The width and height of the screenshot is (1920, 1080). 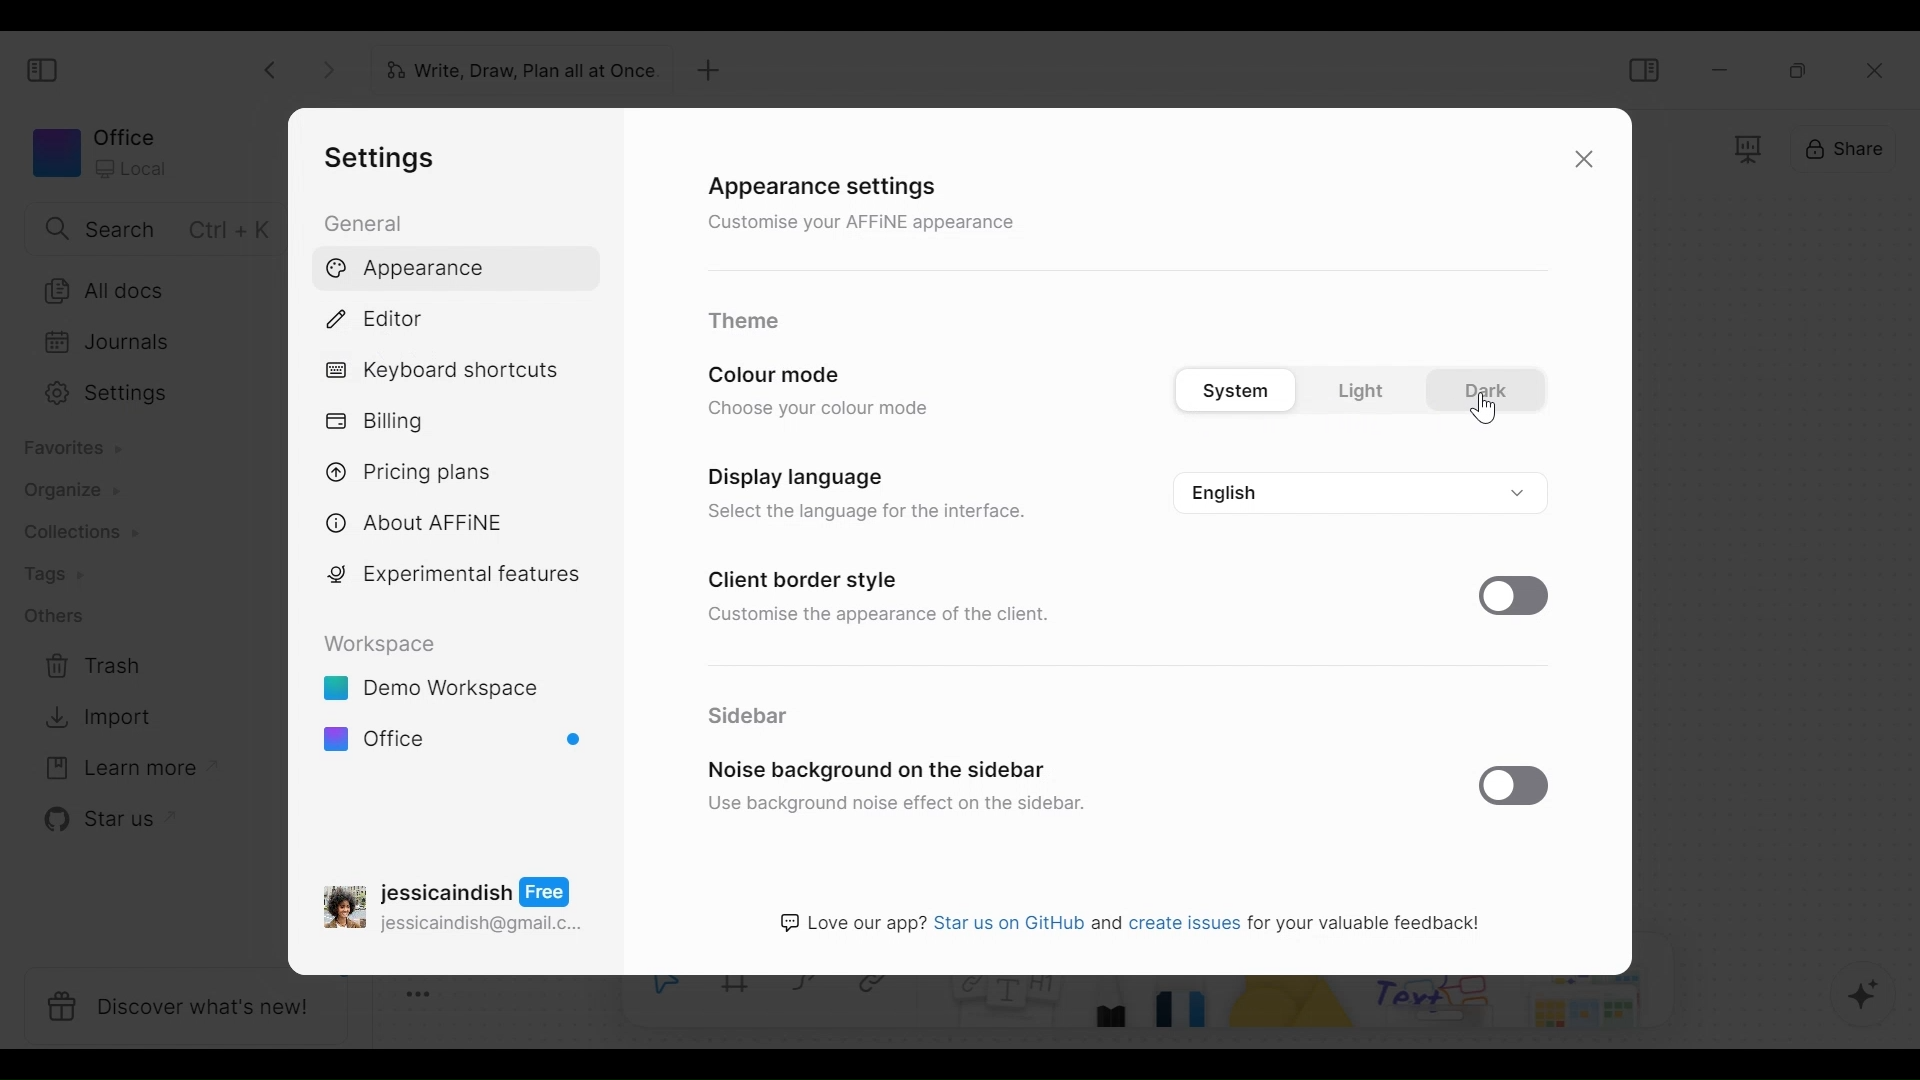 What do you see at coordinates (452, 695) in the screenshot?
I see `Workspace` at bounding box center [452, 695].